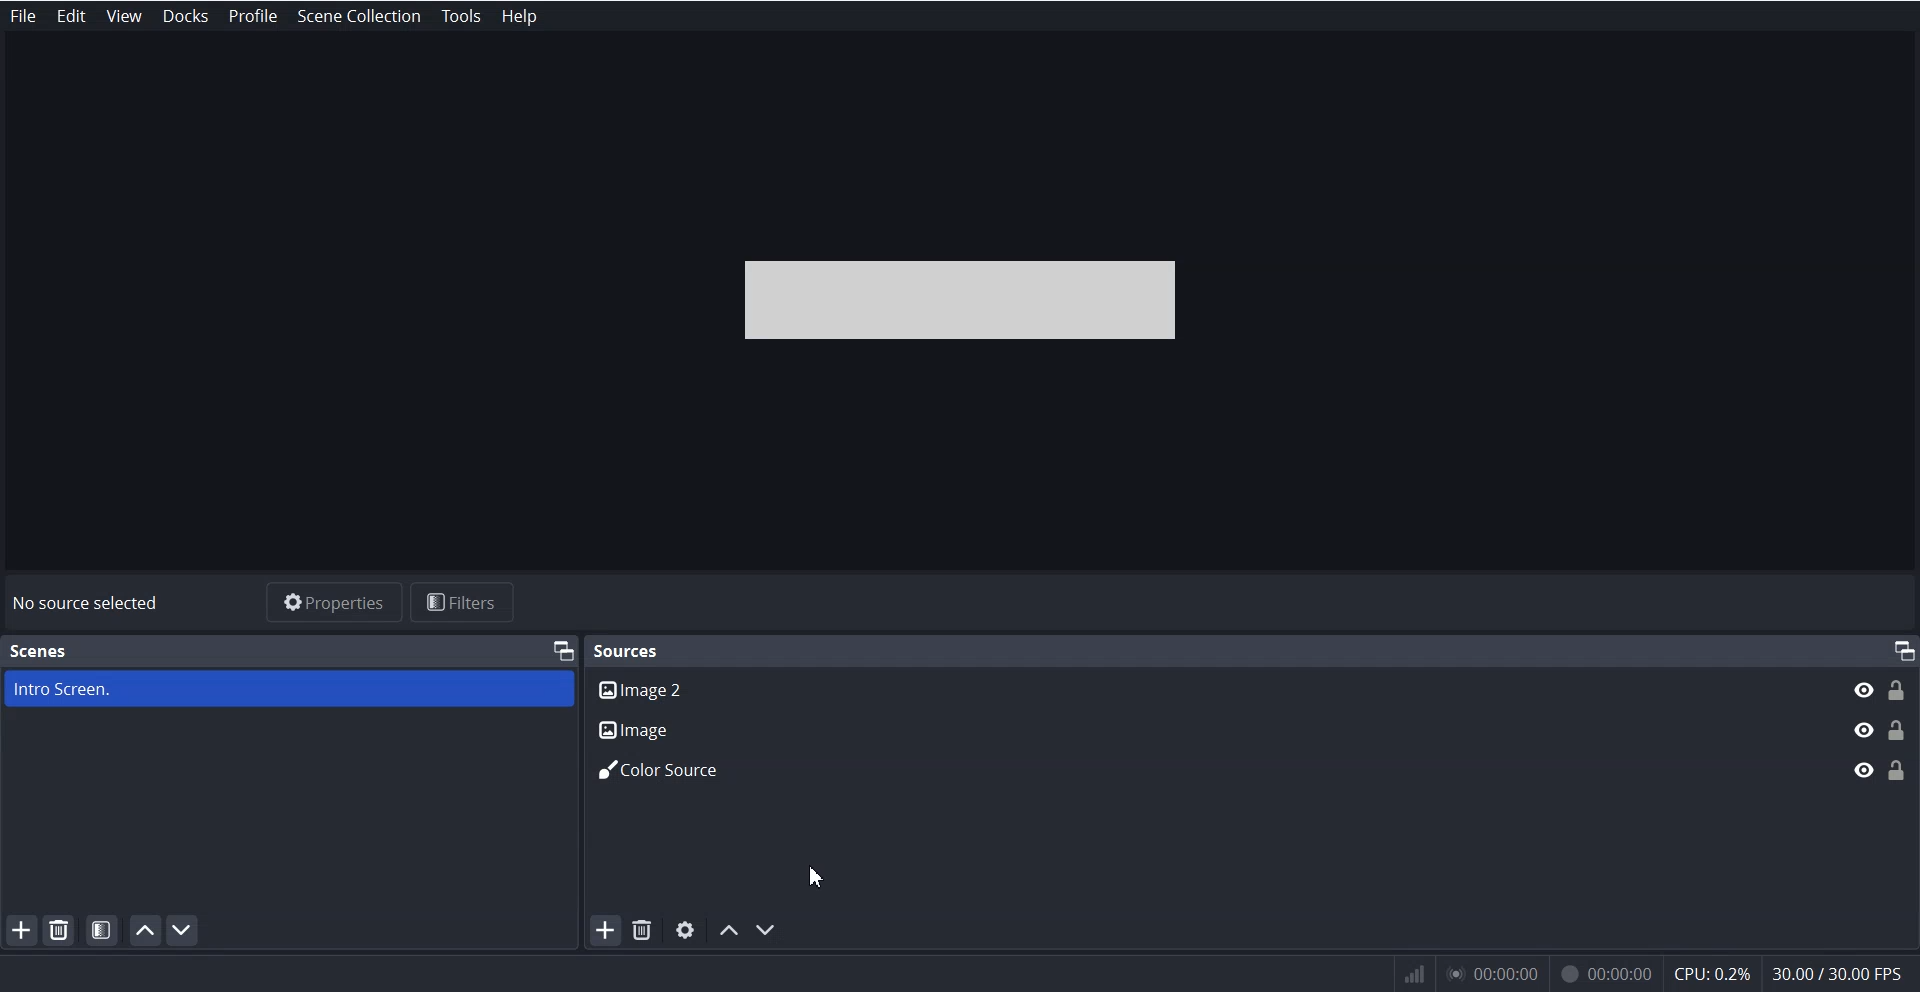 The width and height of the screenshot is (1920, 992). What do you see at coordinates (275, 689) in the screenshot?
I see `Intro Screen` at bounding box center [275, 689].